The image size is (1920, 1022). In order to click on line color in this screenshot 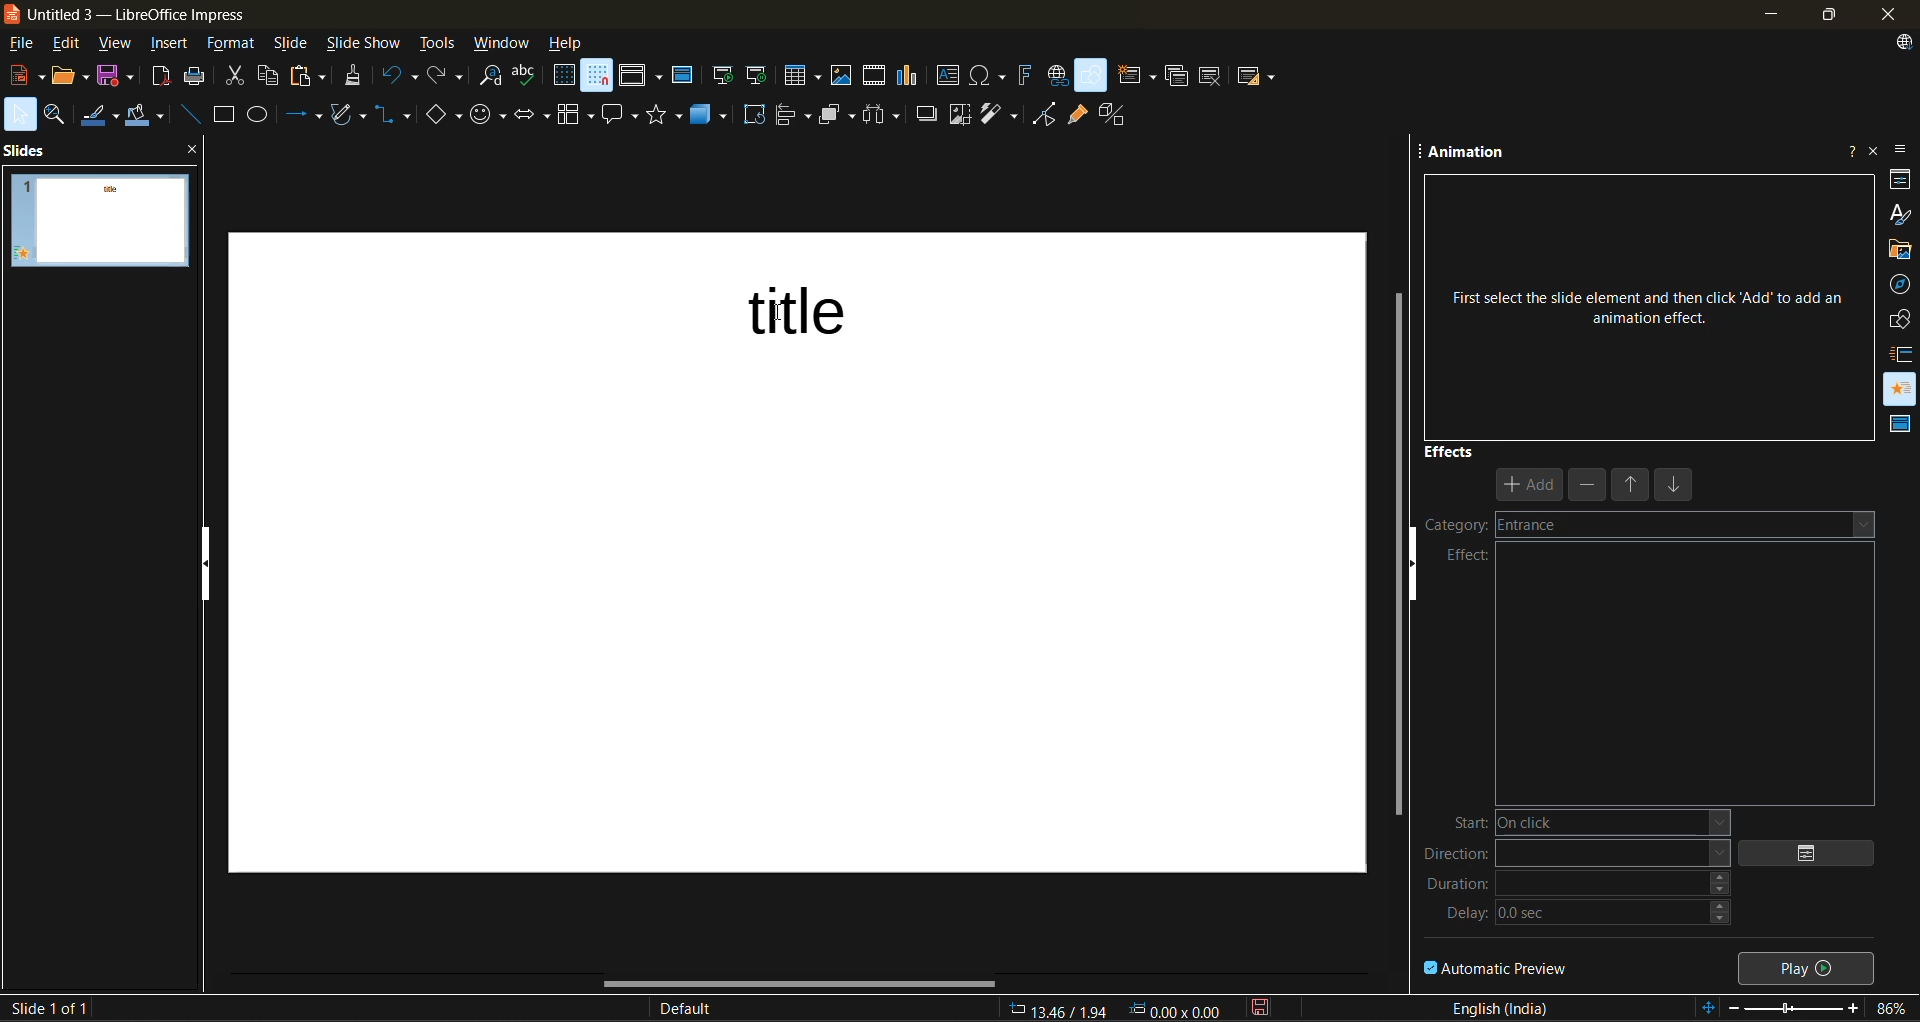, I will do `click(100, 115)`.